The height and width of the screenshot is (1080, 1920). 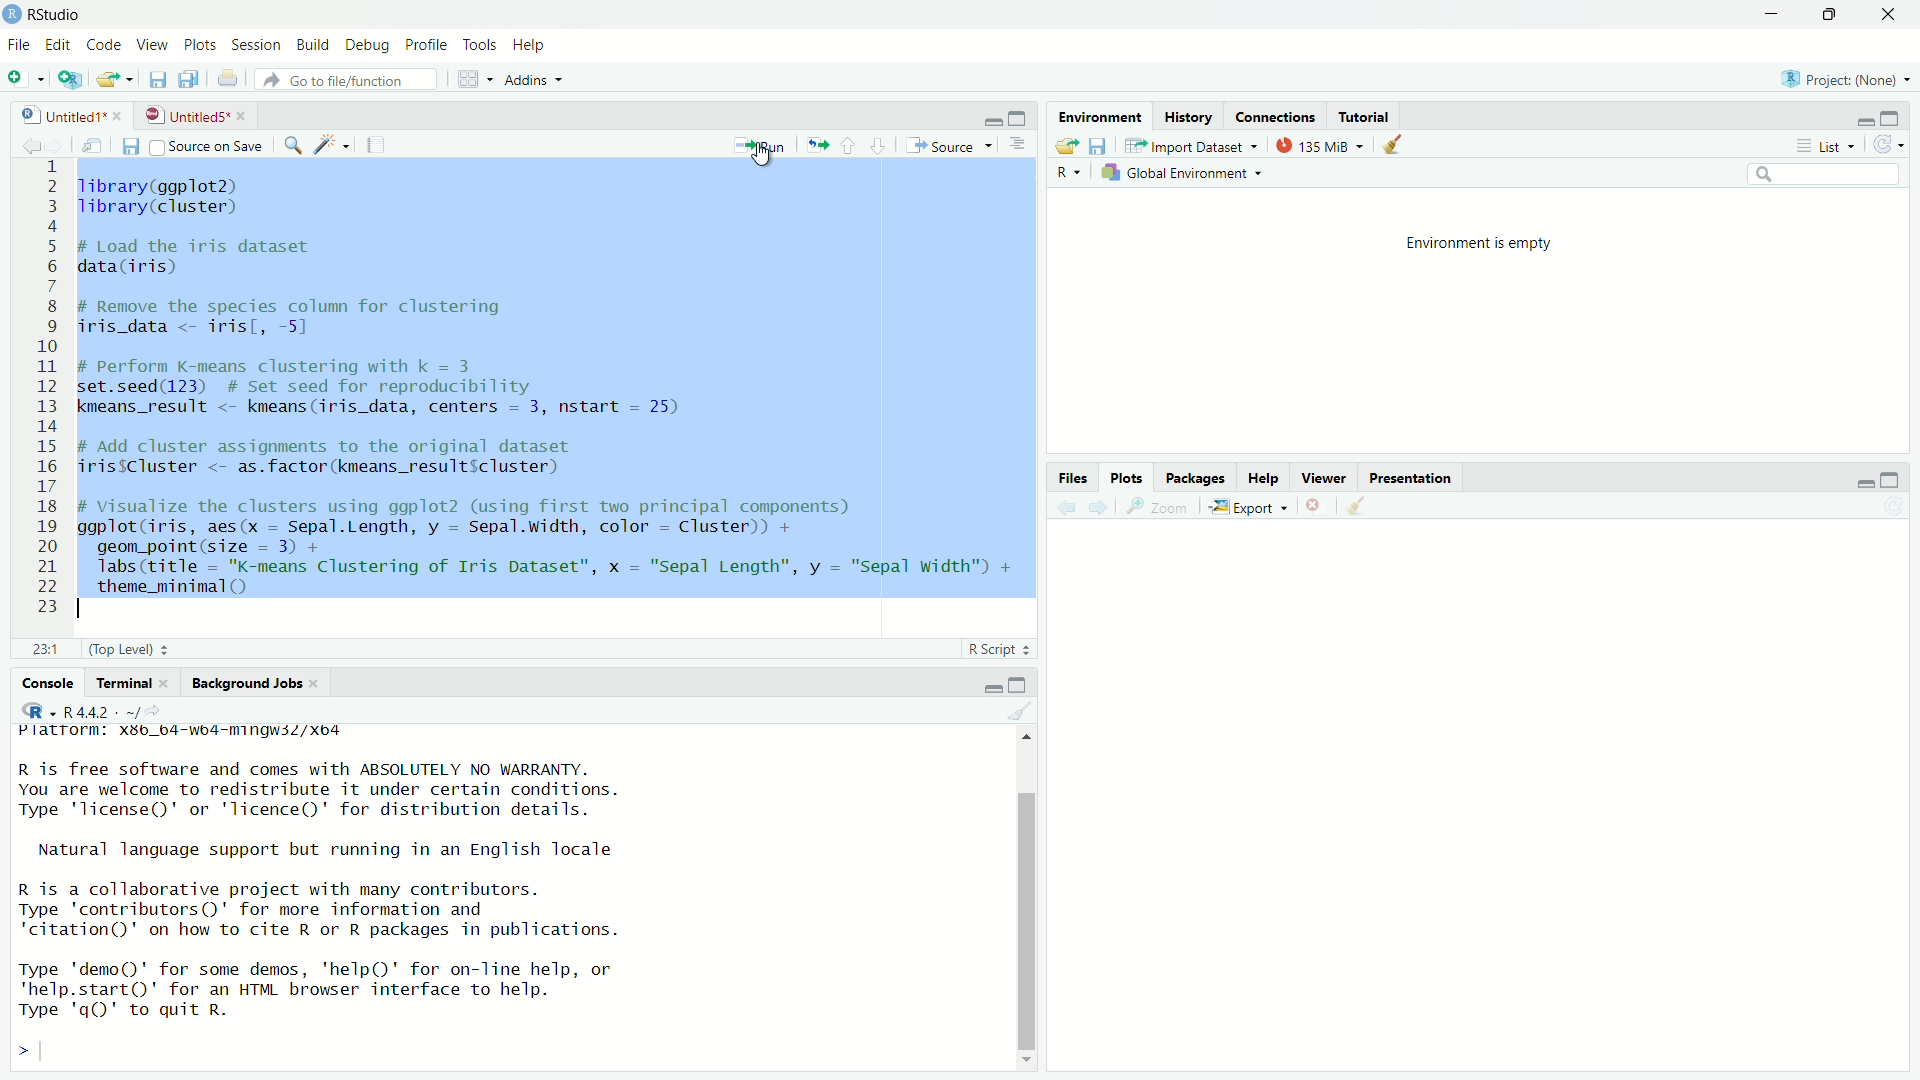 What do you see at coordinates (18, 44) in the screenshot?
I see `file` at bounding box center [18, 44].